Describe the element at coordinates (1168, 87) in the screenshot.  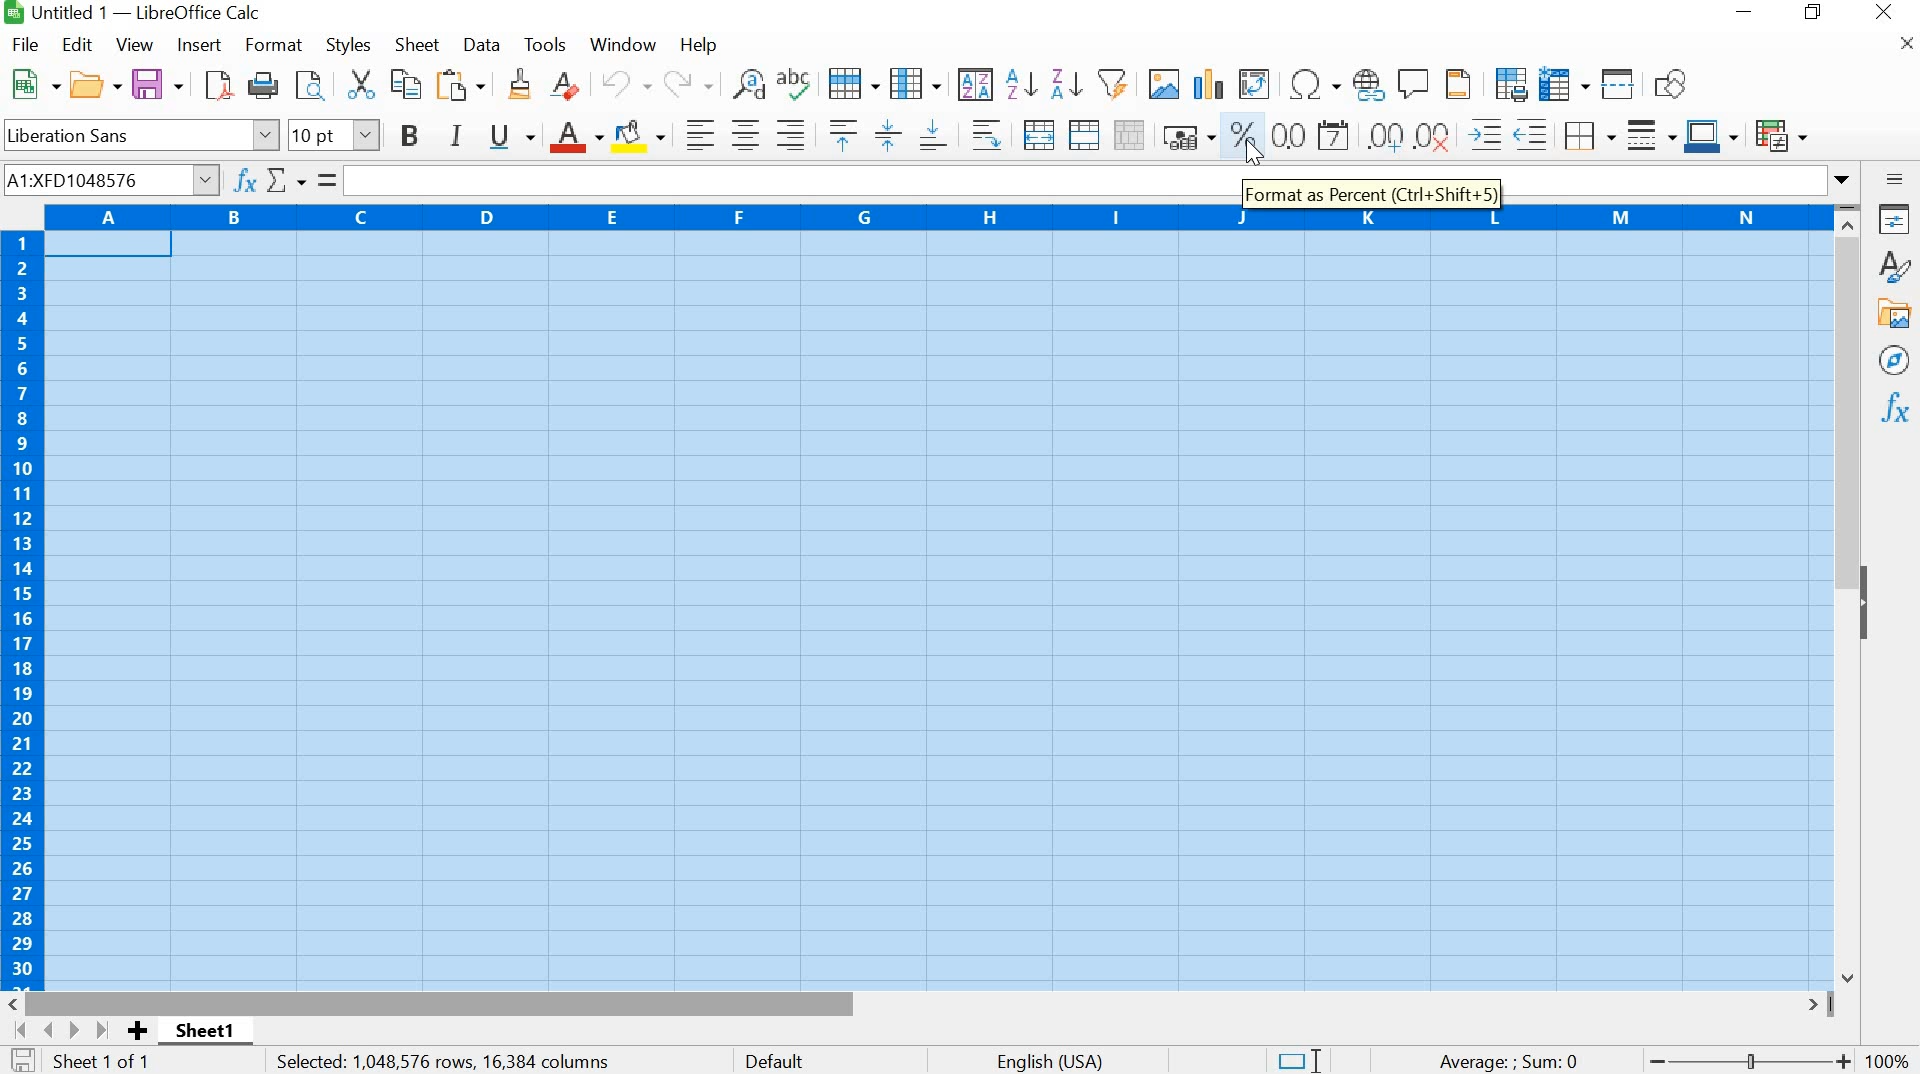
I see `Insert Image` at that location.